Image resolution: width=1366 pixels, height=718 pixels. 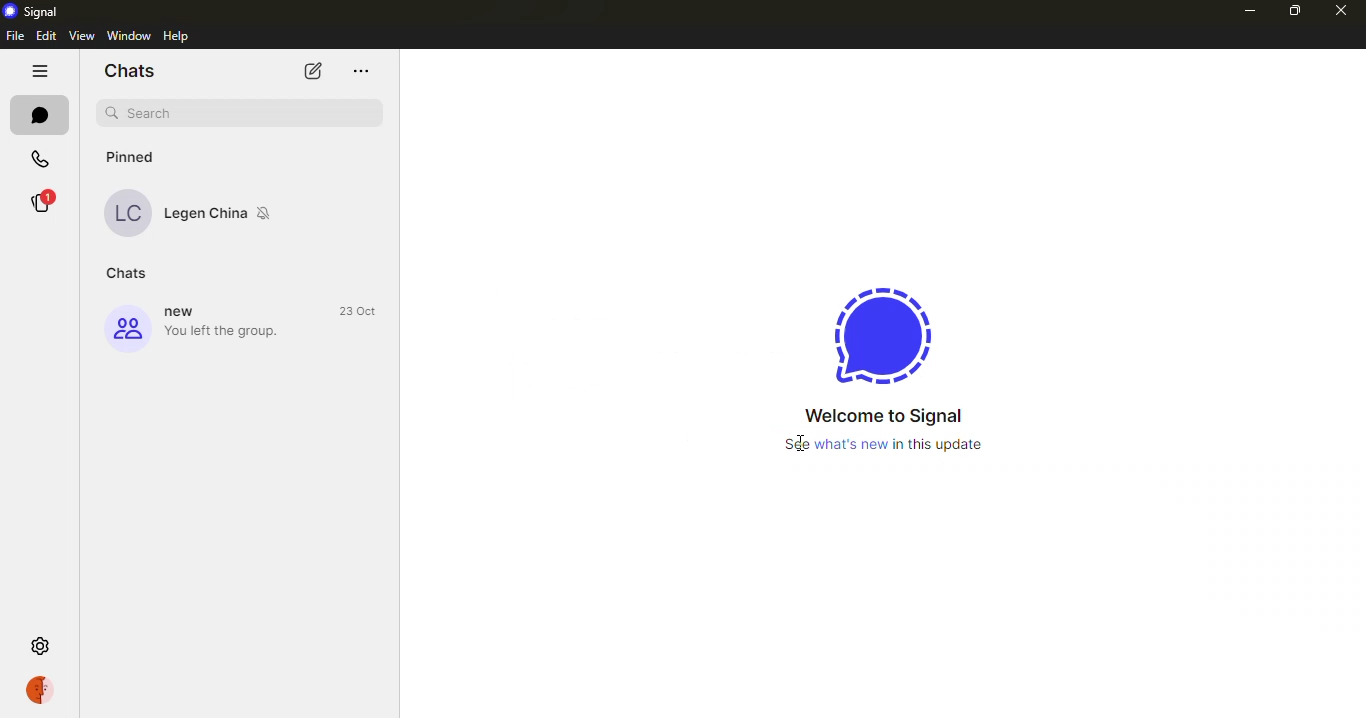 I want to click on what's new, so click(x=914, y=446).